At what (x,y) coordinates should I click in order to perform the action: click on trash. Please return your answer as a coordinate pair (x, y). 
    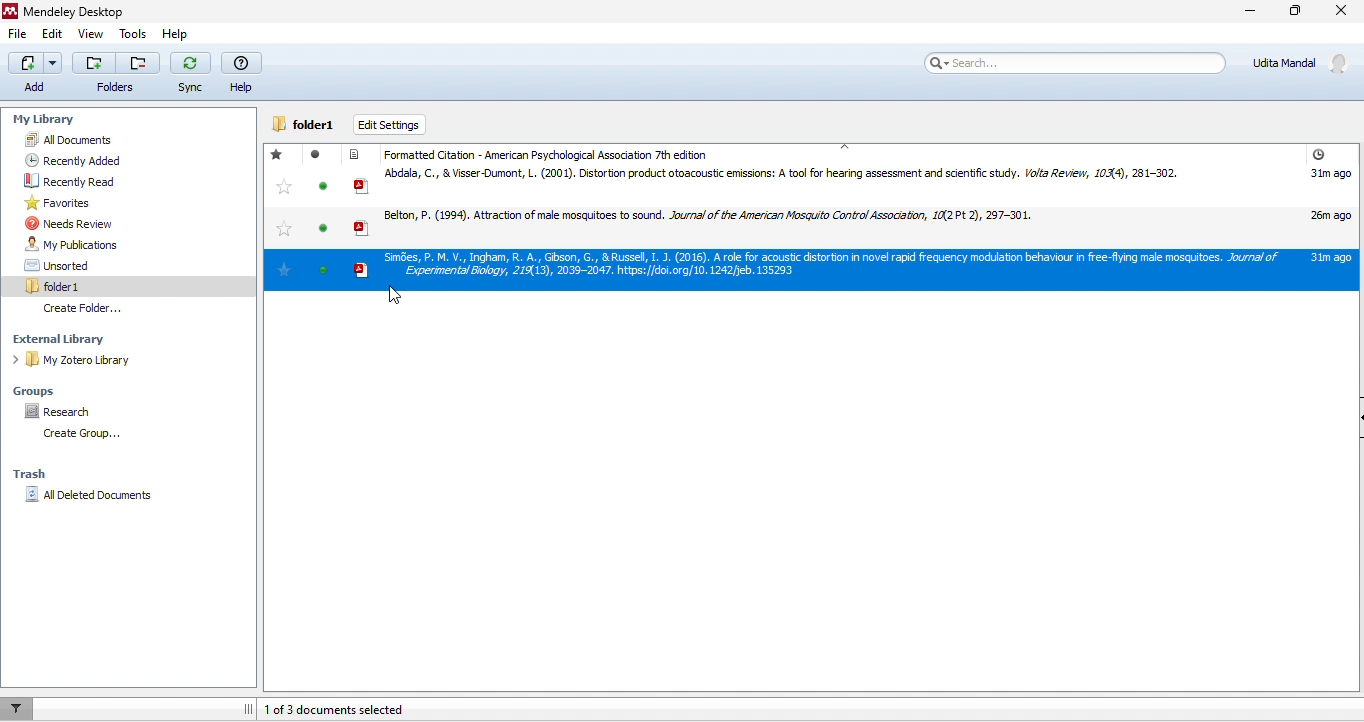
    Looking at the image, I should click on (33, 472).